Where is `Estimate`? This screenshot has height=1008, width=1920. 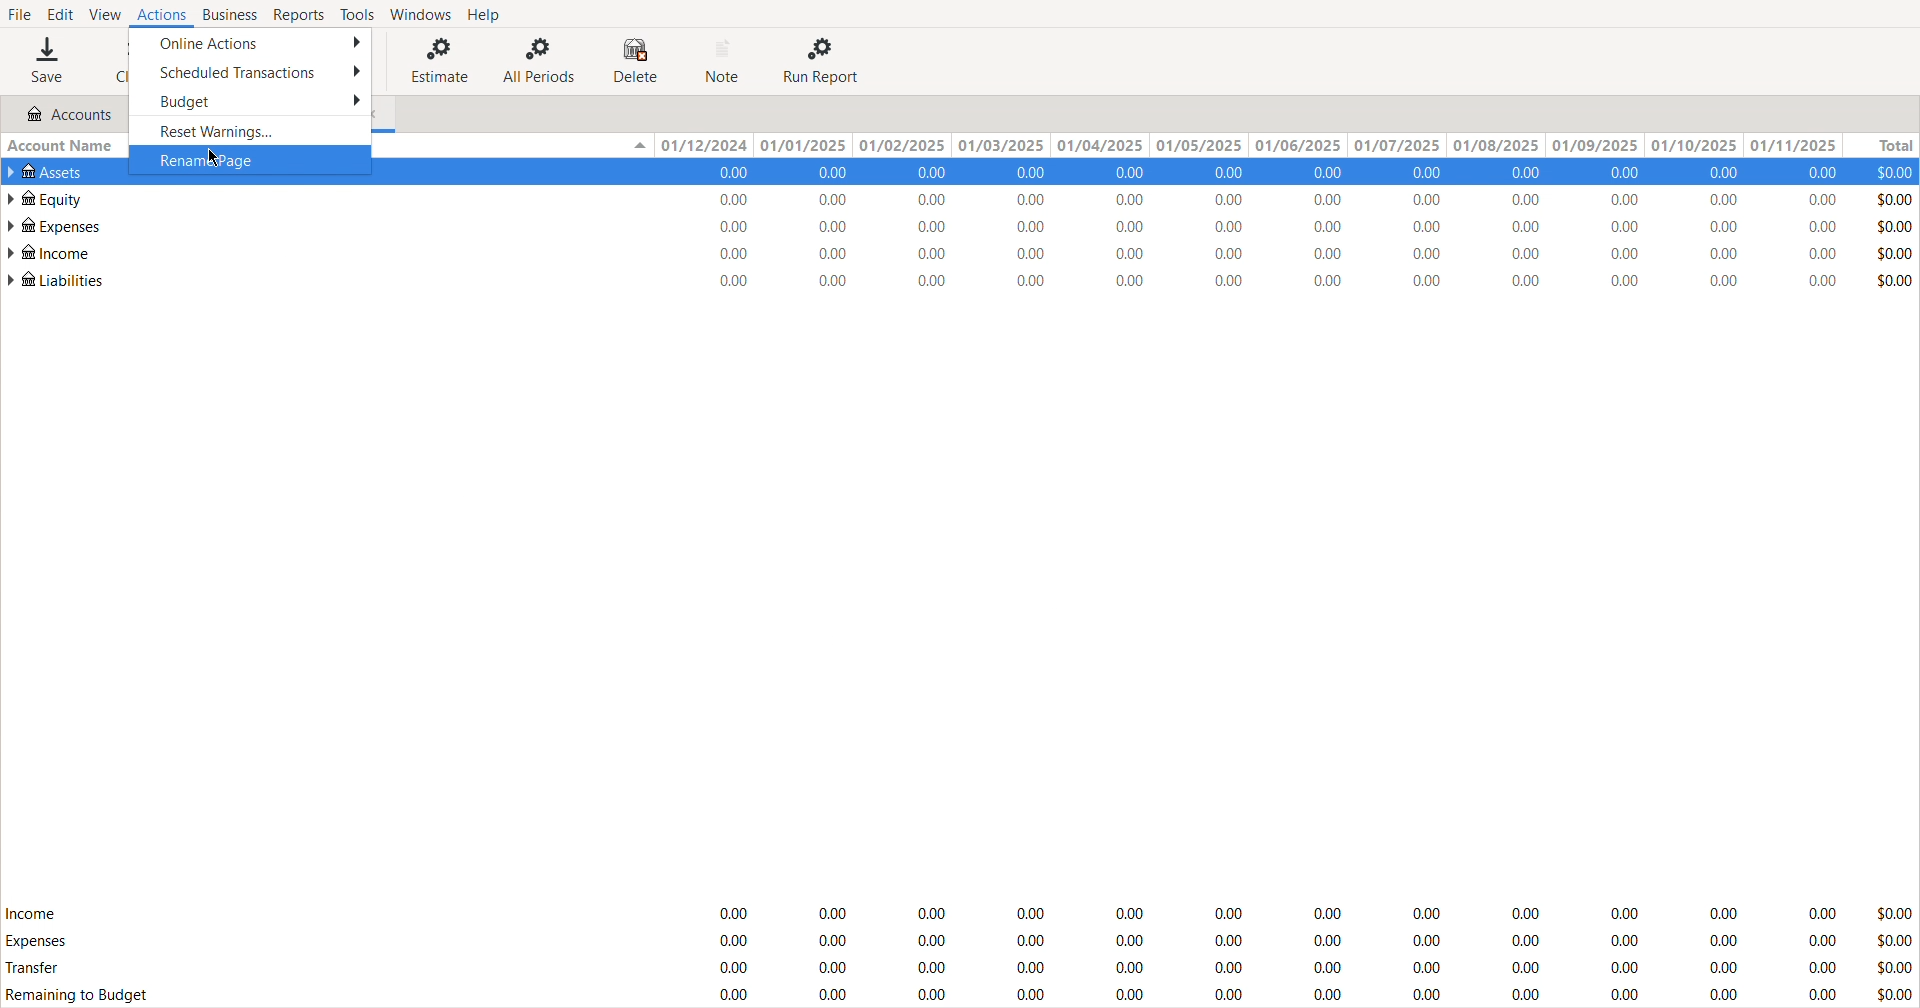 Estimate is located at coordinates (435, 60).